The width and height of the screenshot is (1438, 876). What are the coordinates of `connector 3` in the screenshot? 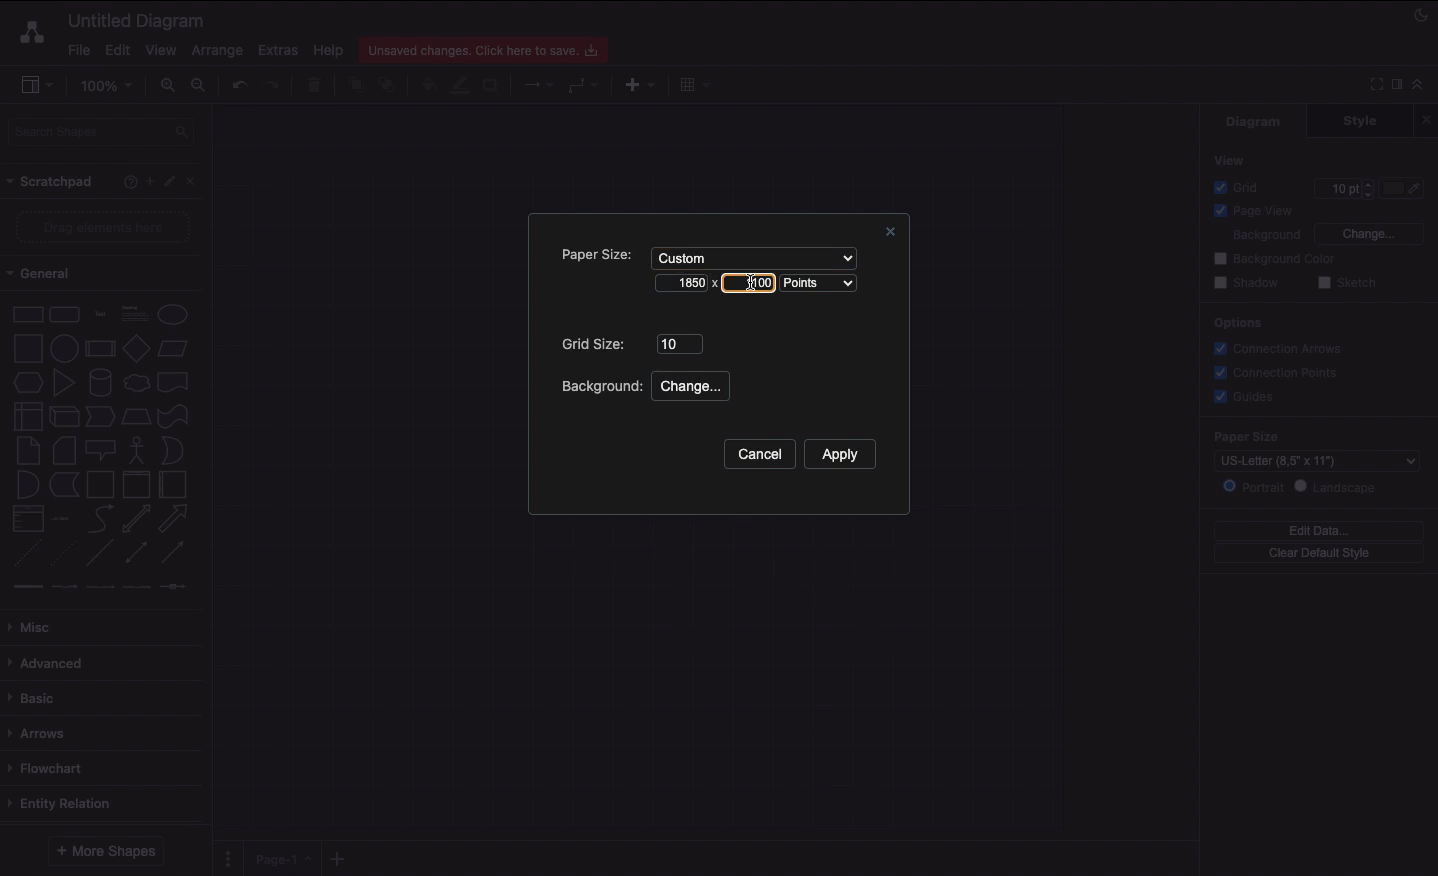 It's located at (98, 586).